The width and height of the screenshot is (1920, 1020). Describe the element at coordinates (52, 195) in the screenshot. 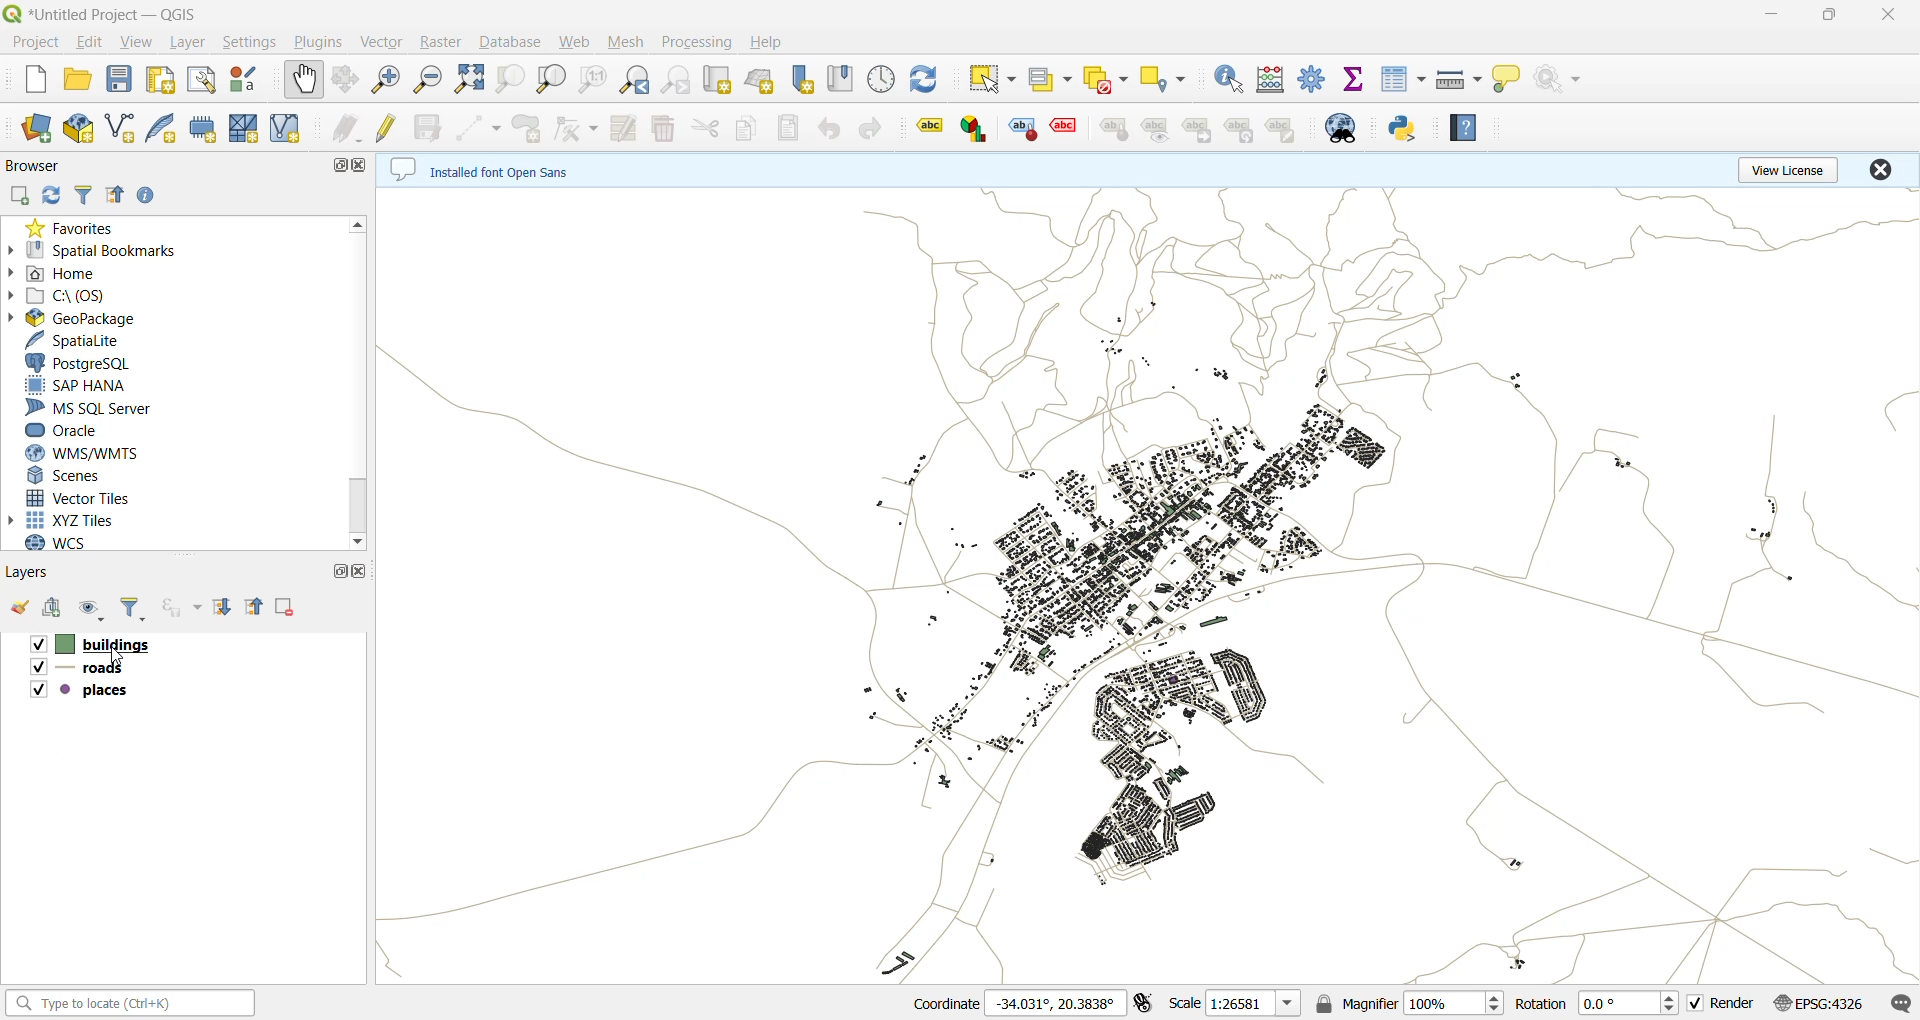

I see `refresh` at that location.